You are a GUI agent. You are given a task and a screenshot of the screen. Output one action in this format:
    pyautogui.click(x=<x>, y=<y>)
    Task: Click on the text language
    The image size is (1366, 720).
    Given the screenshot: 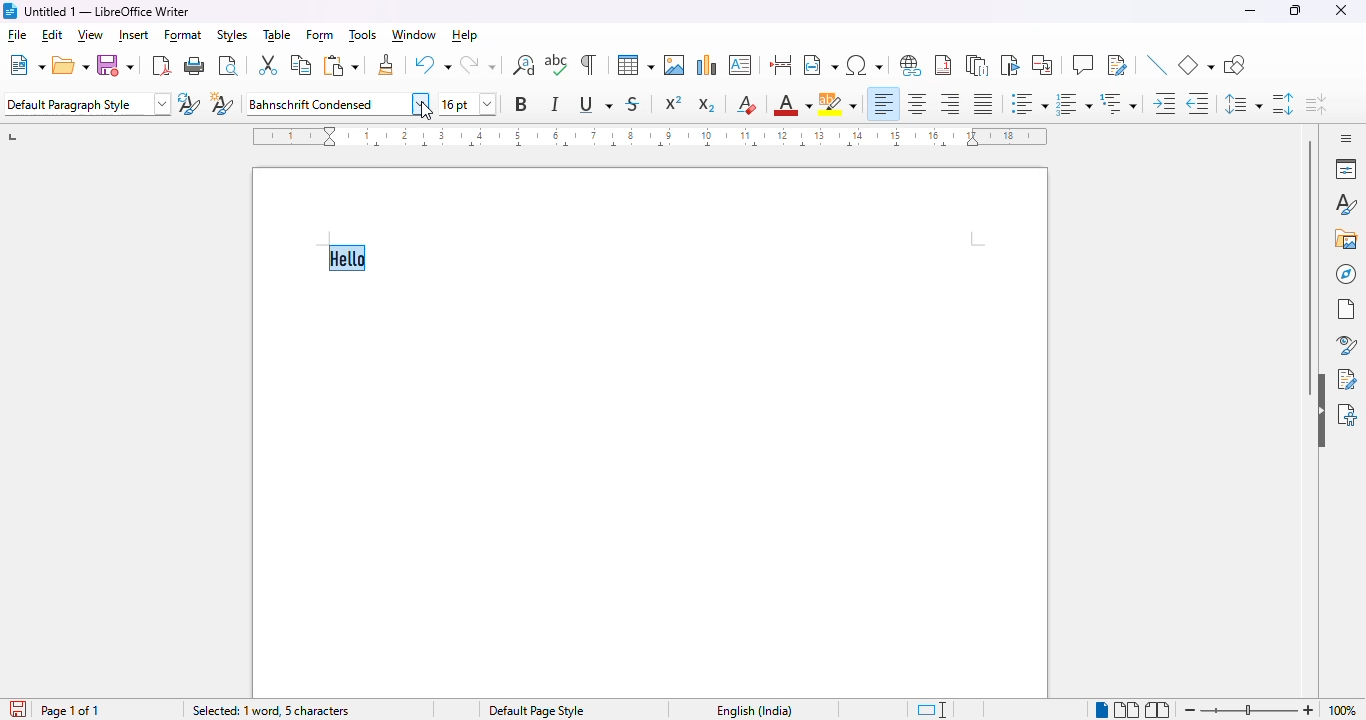 What is the action you would take?
    pyautogui.click(x=750, y=710)
    